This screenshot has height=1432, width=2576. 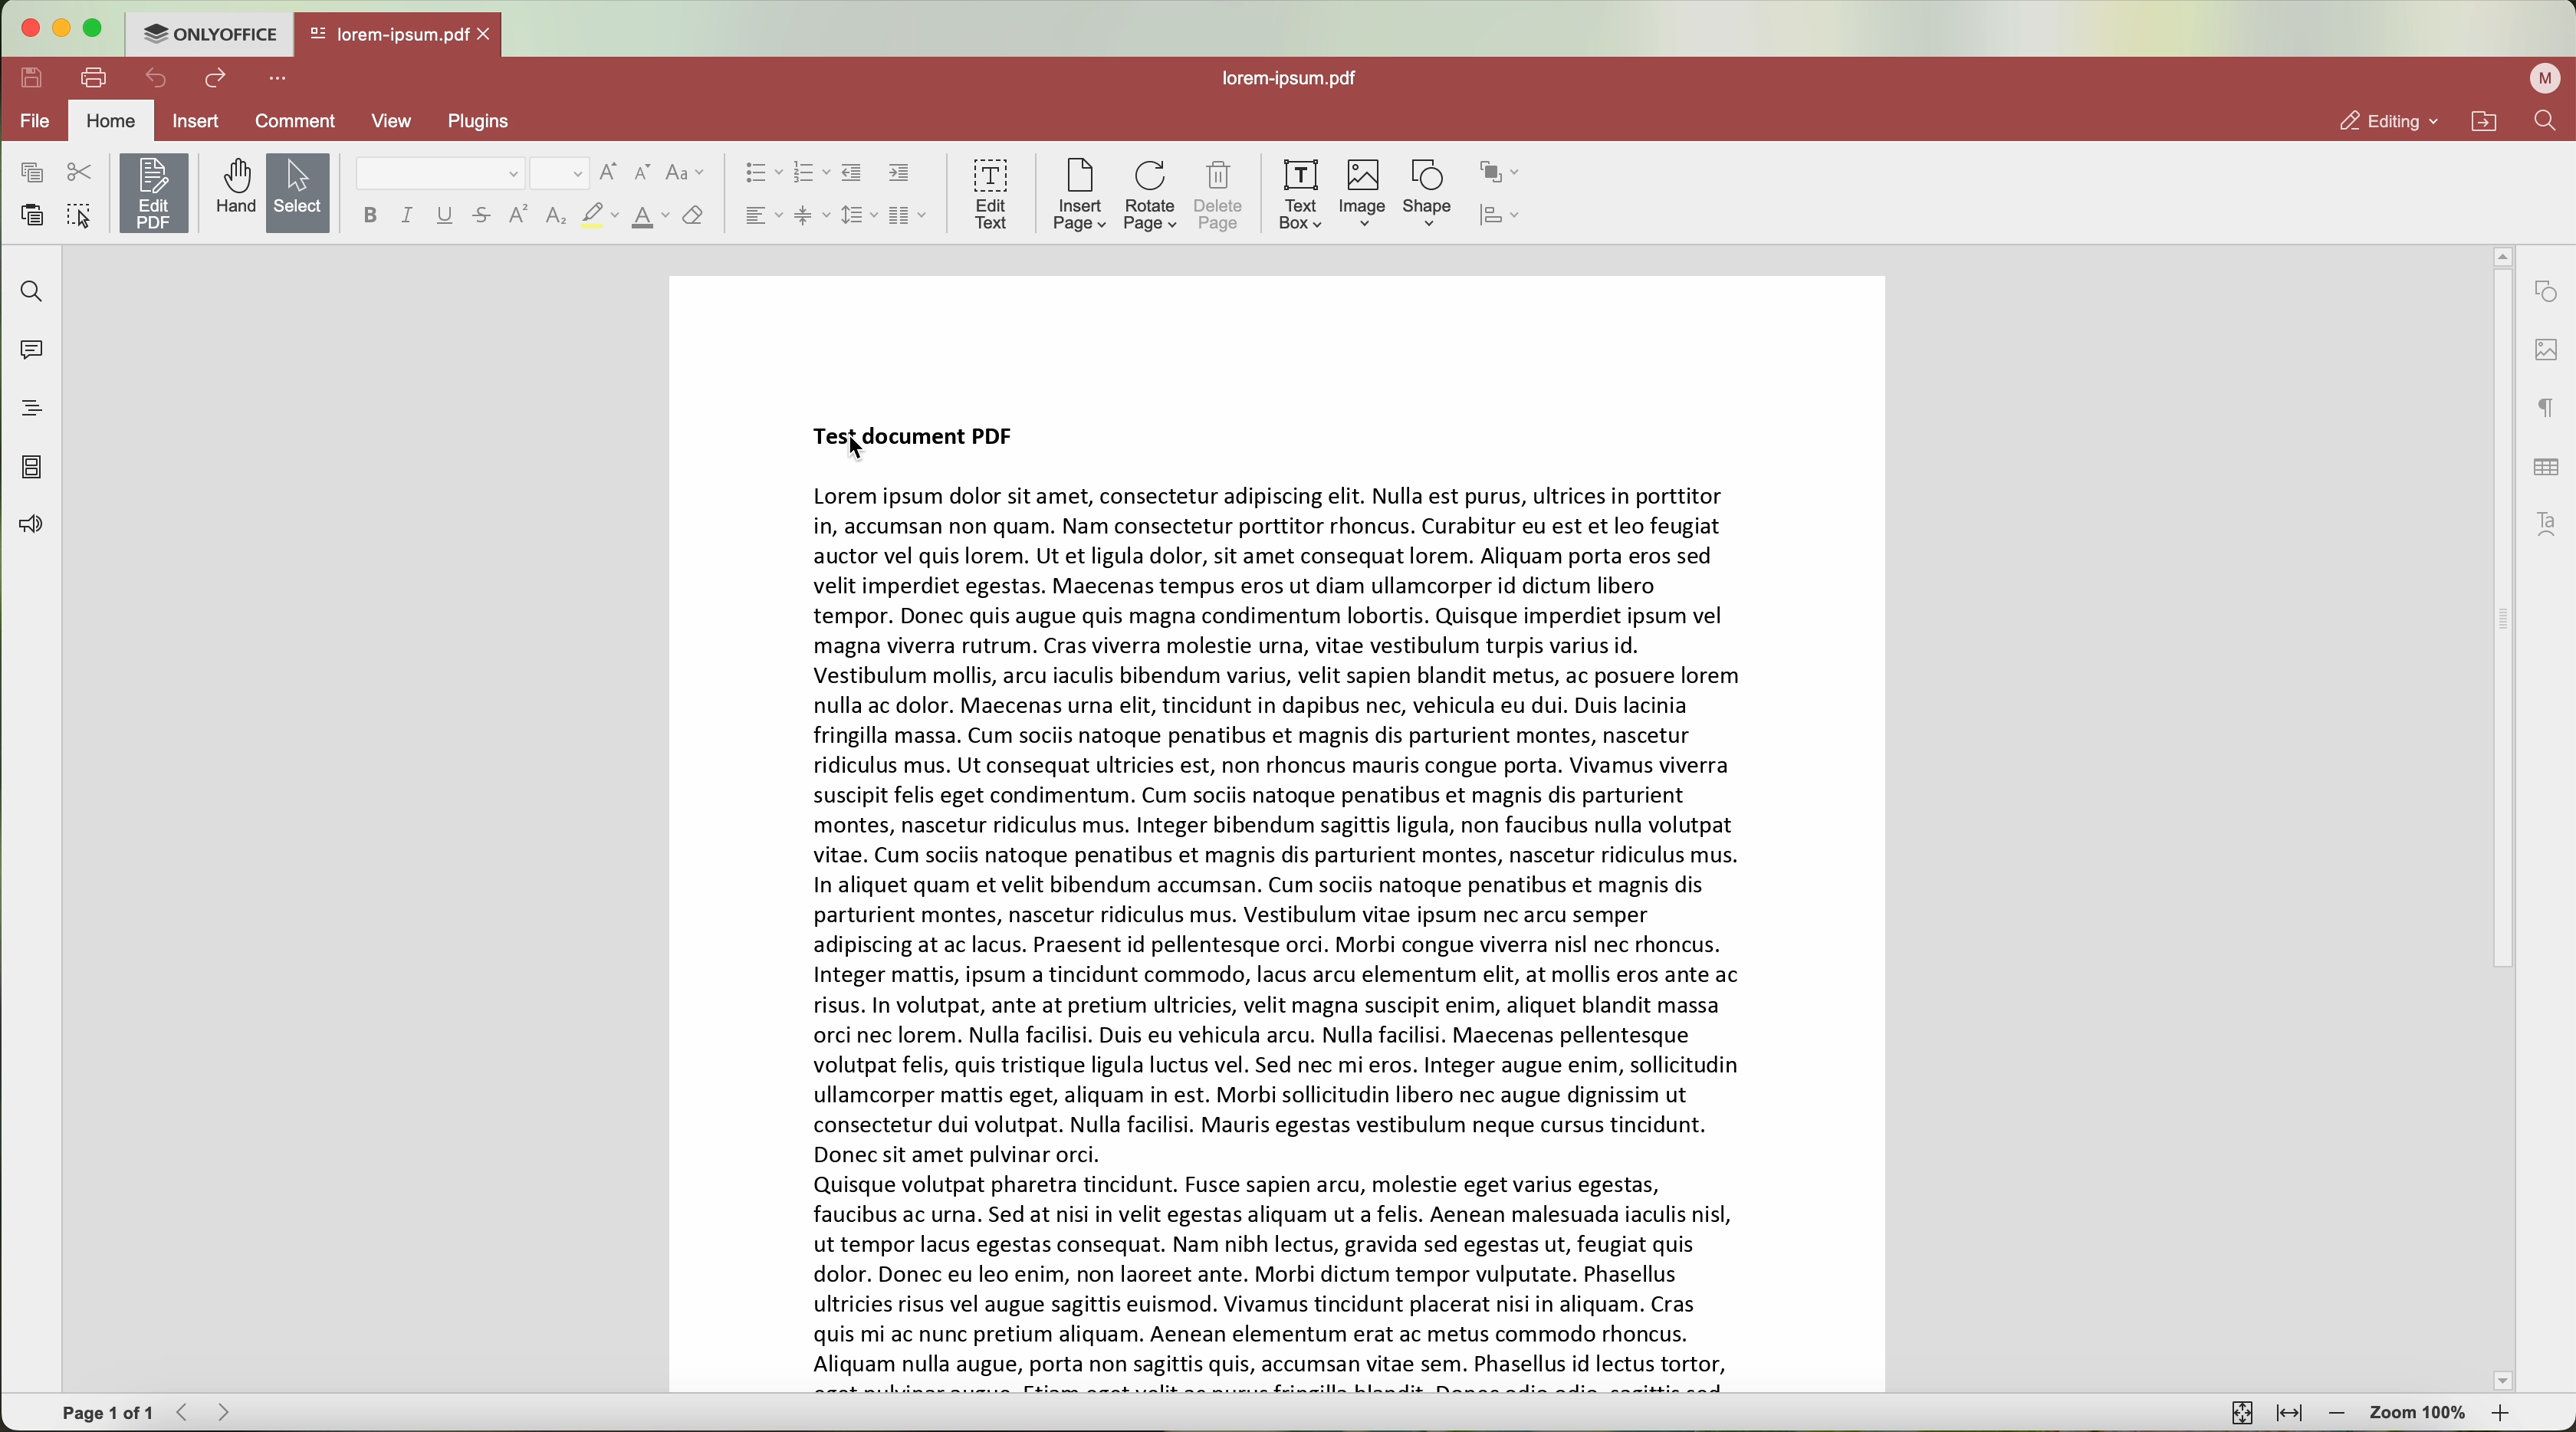 I want to click on close program, so click(x=24, y=29).